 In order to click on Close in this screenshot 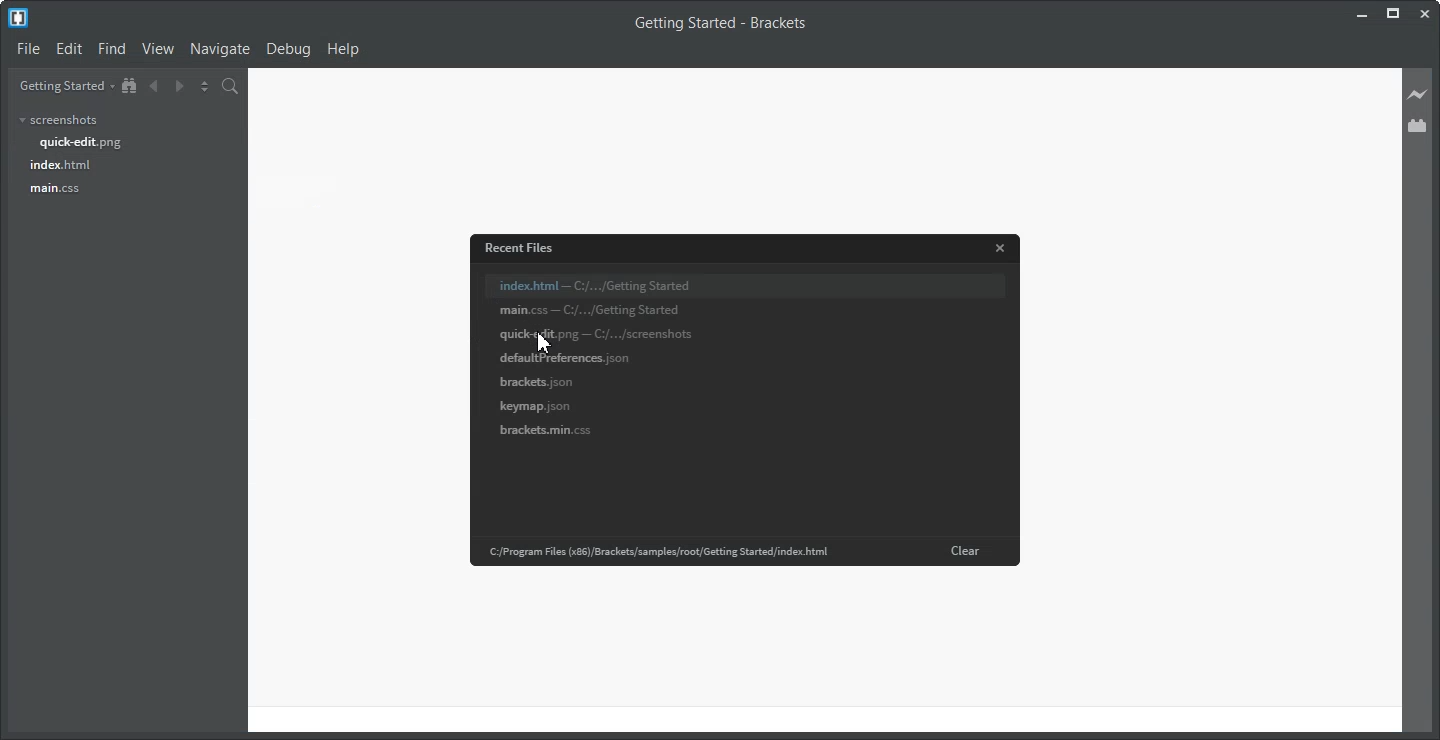, I will do `click(1424, 15)`.